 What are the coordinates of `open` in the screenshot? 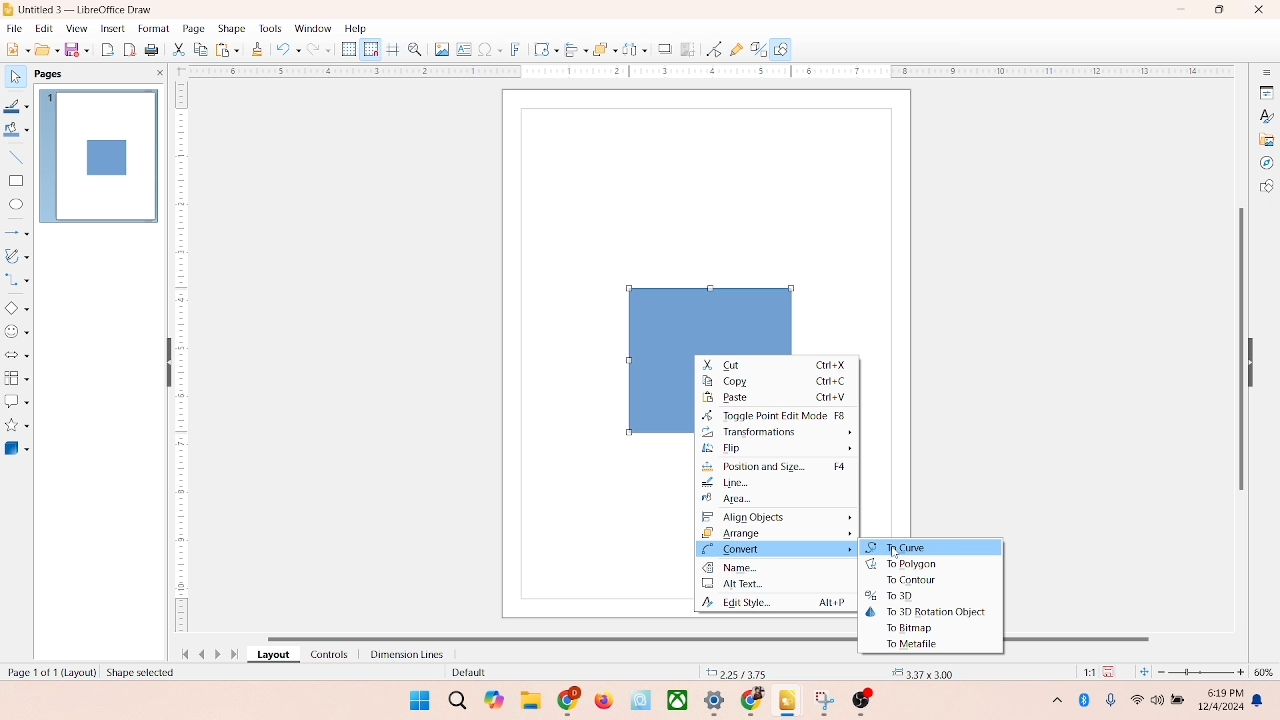 It's located at (45, 49).